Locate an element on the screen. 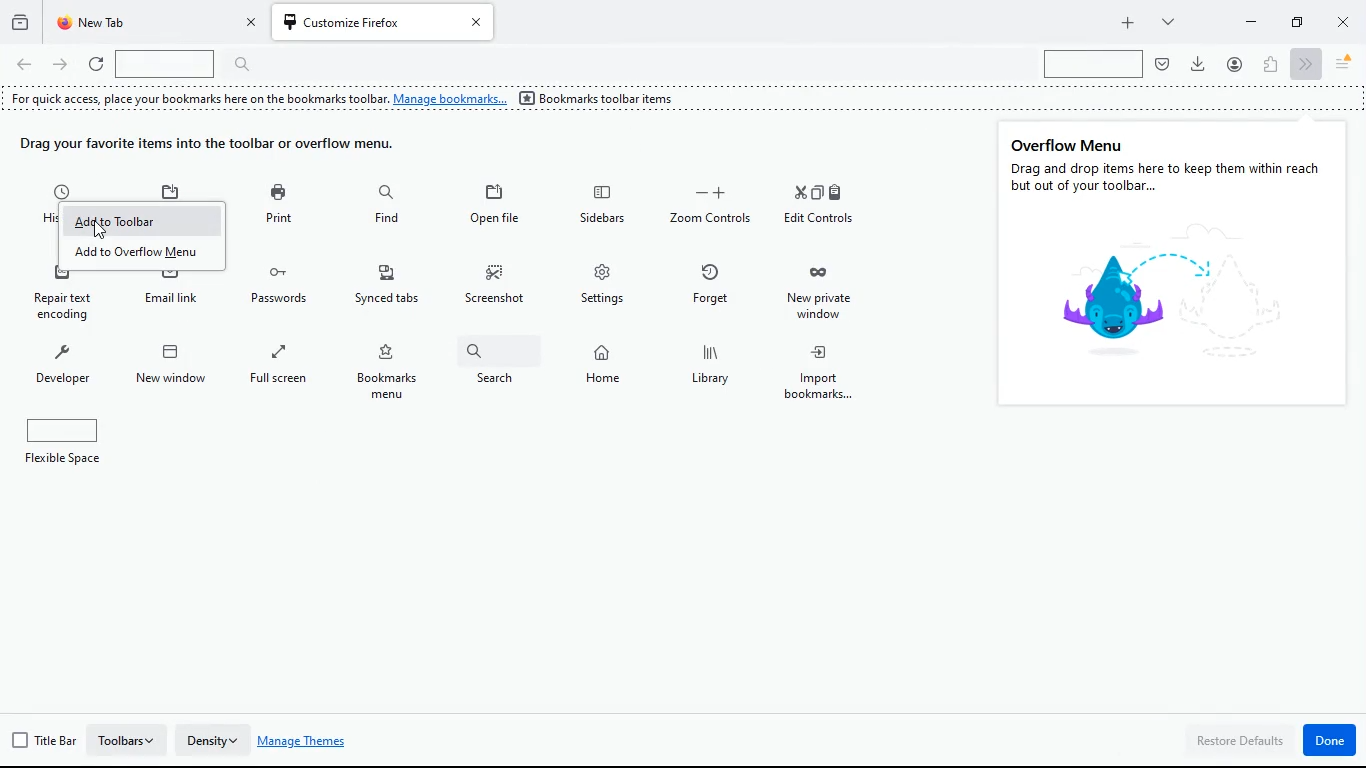  title bar is located at coordinates (44, 741).